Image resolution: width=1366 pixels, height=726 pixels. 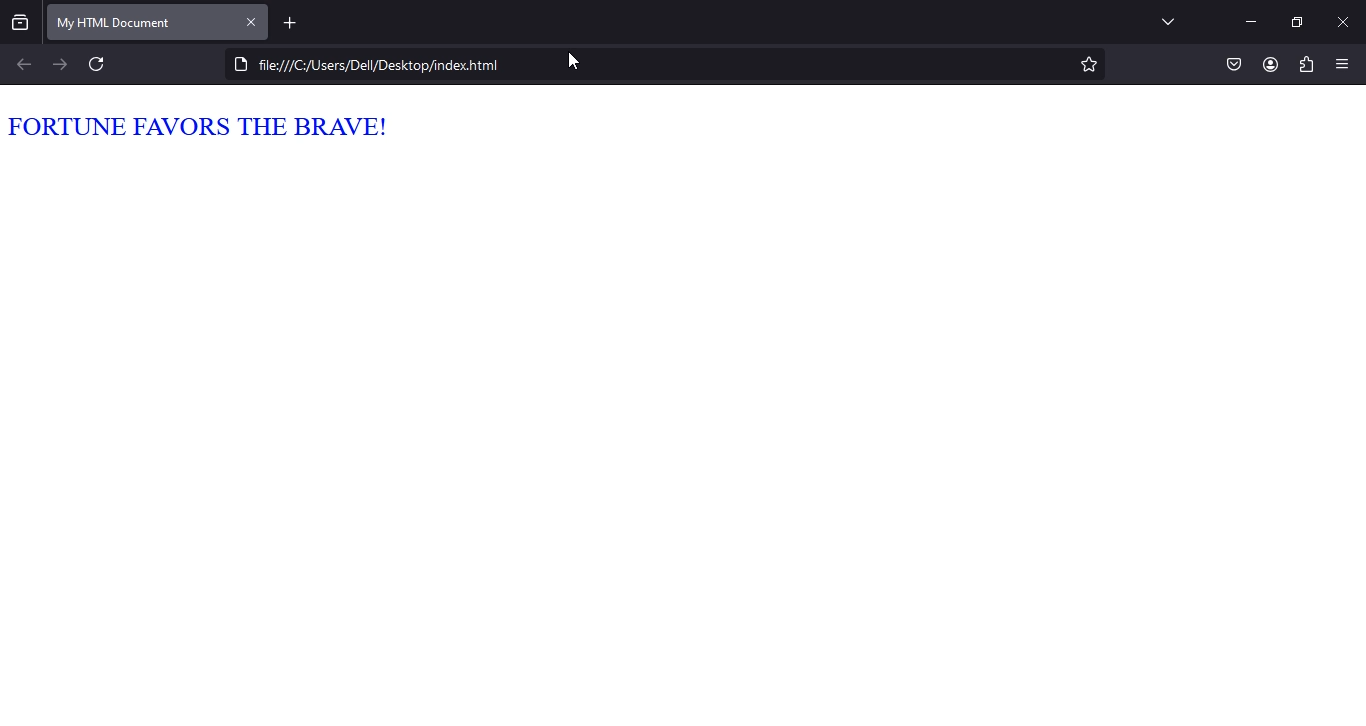 I want to click on cursor, so click(x=575, y=62).